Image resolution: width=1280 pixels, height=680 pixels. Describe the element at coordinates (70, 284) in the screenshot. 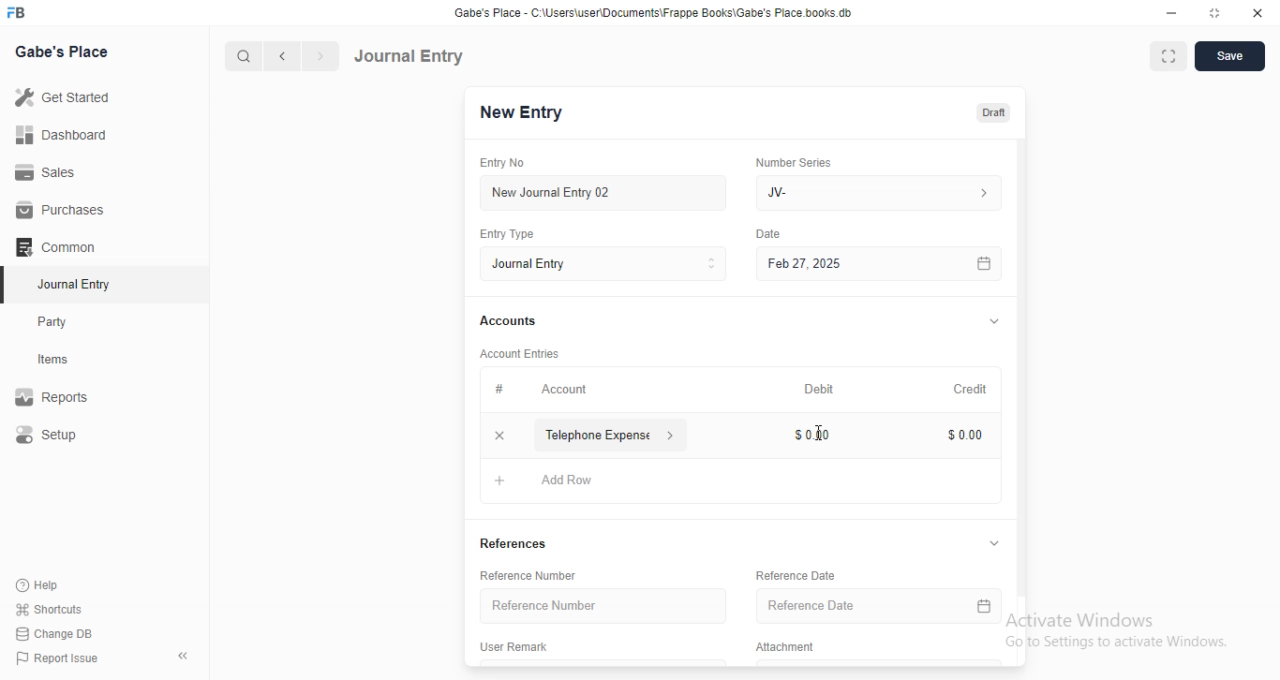

I see `Journal Entry` at that location.